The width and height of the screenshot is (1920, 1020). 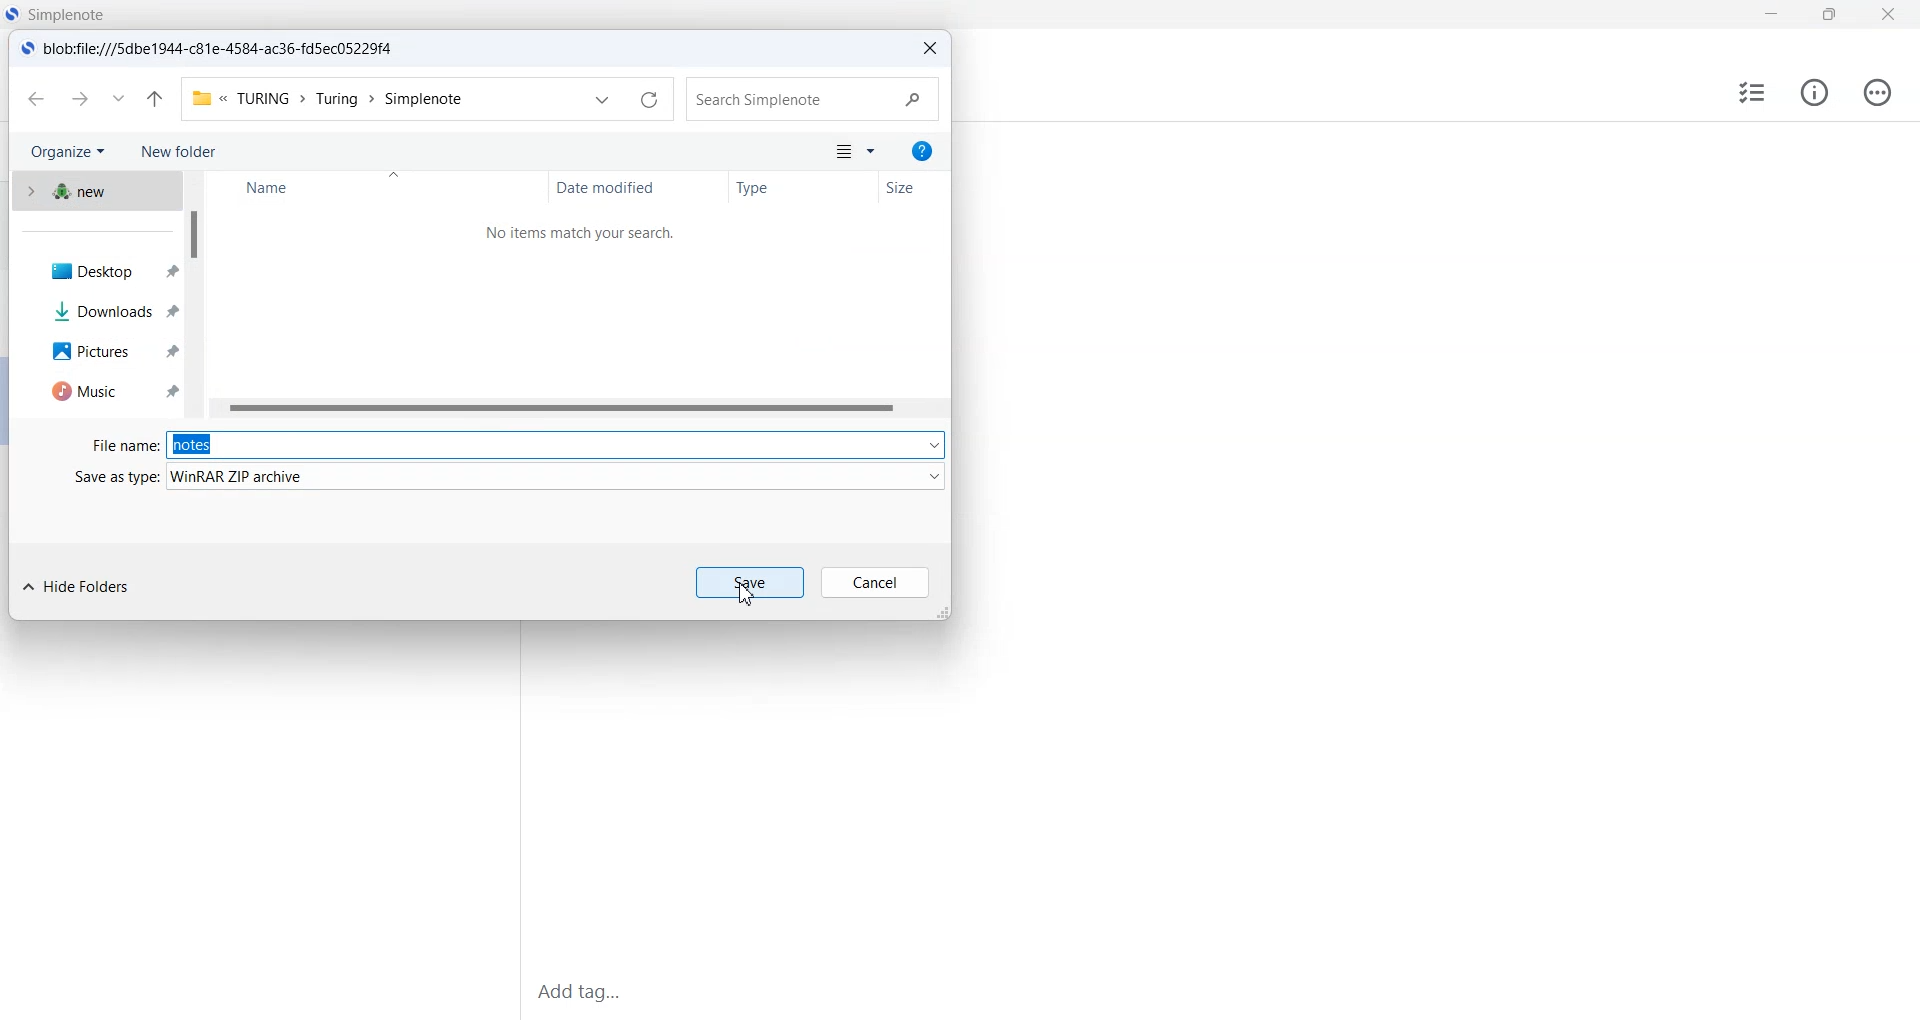 What do you see at coordinates (921, 152) in the screenshot?
I see `Get Help` at bounding box center [921, 152].